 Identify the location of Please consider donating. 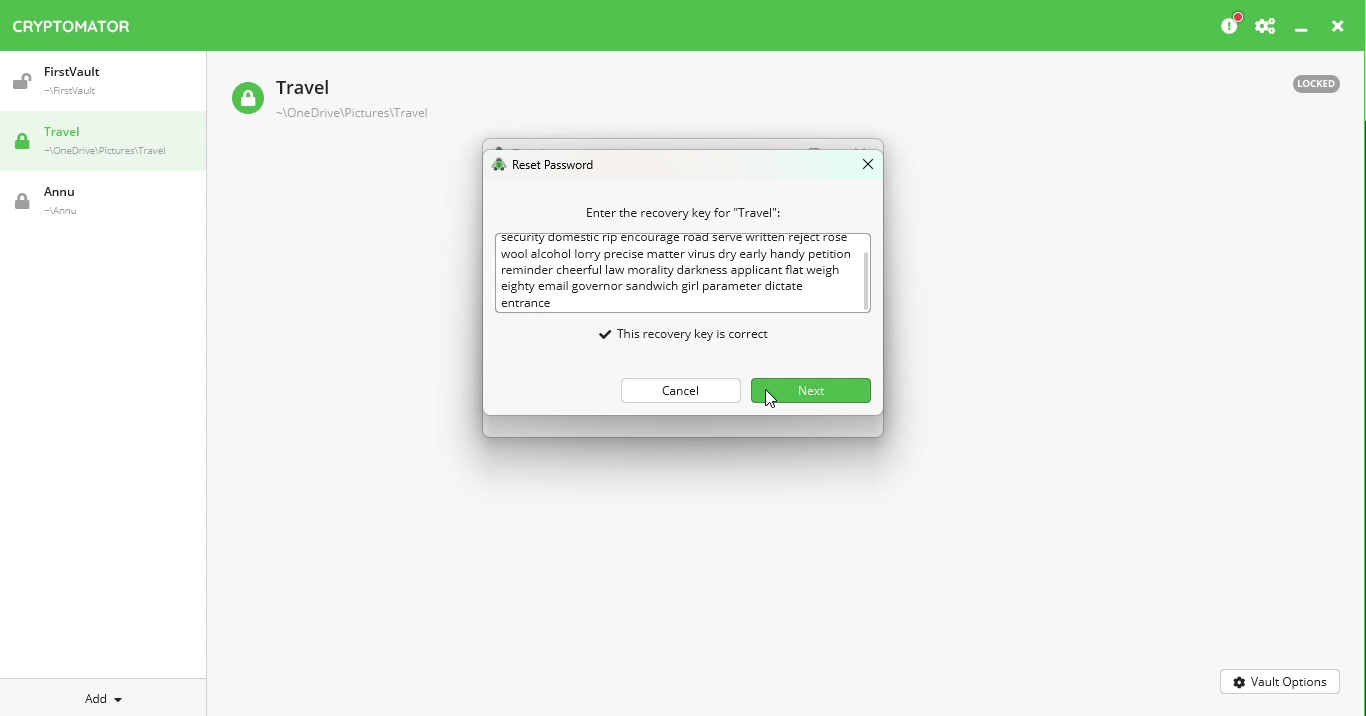
(1229, 25).